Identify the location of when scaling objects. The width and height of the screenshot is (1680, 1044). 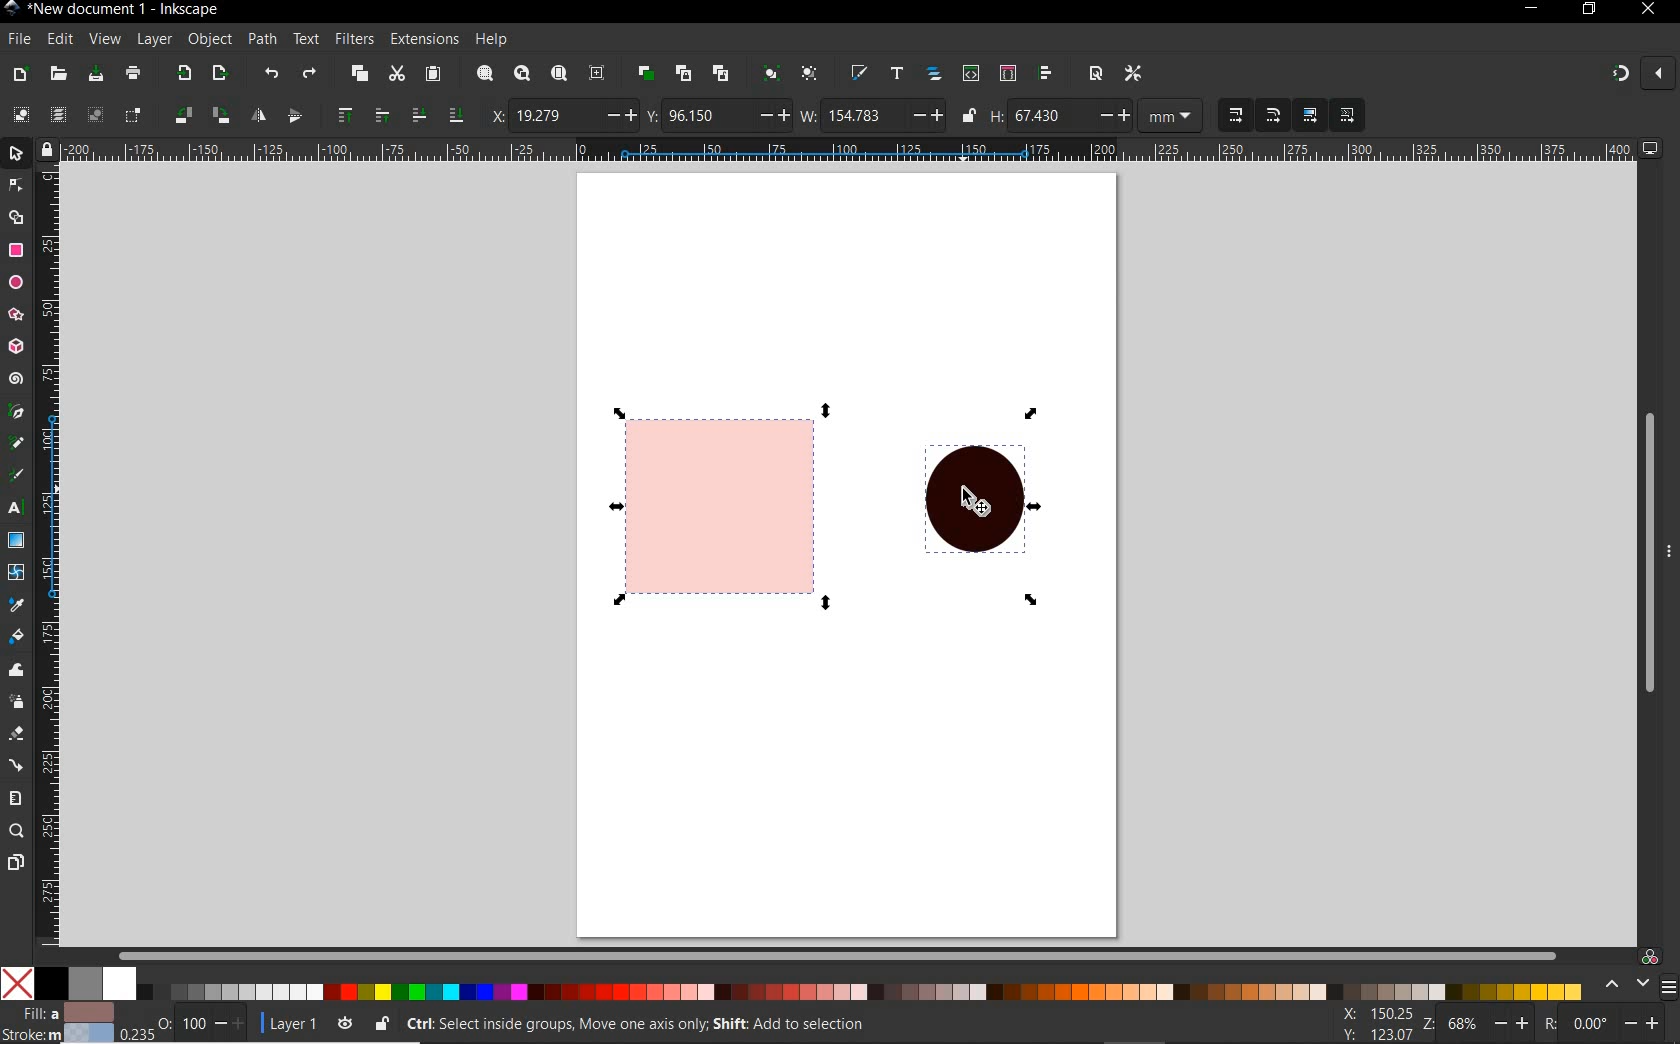
(1235, 115).